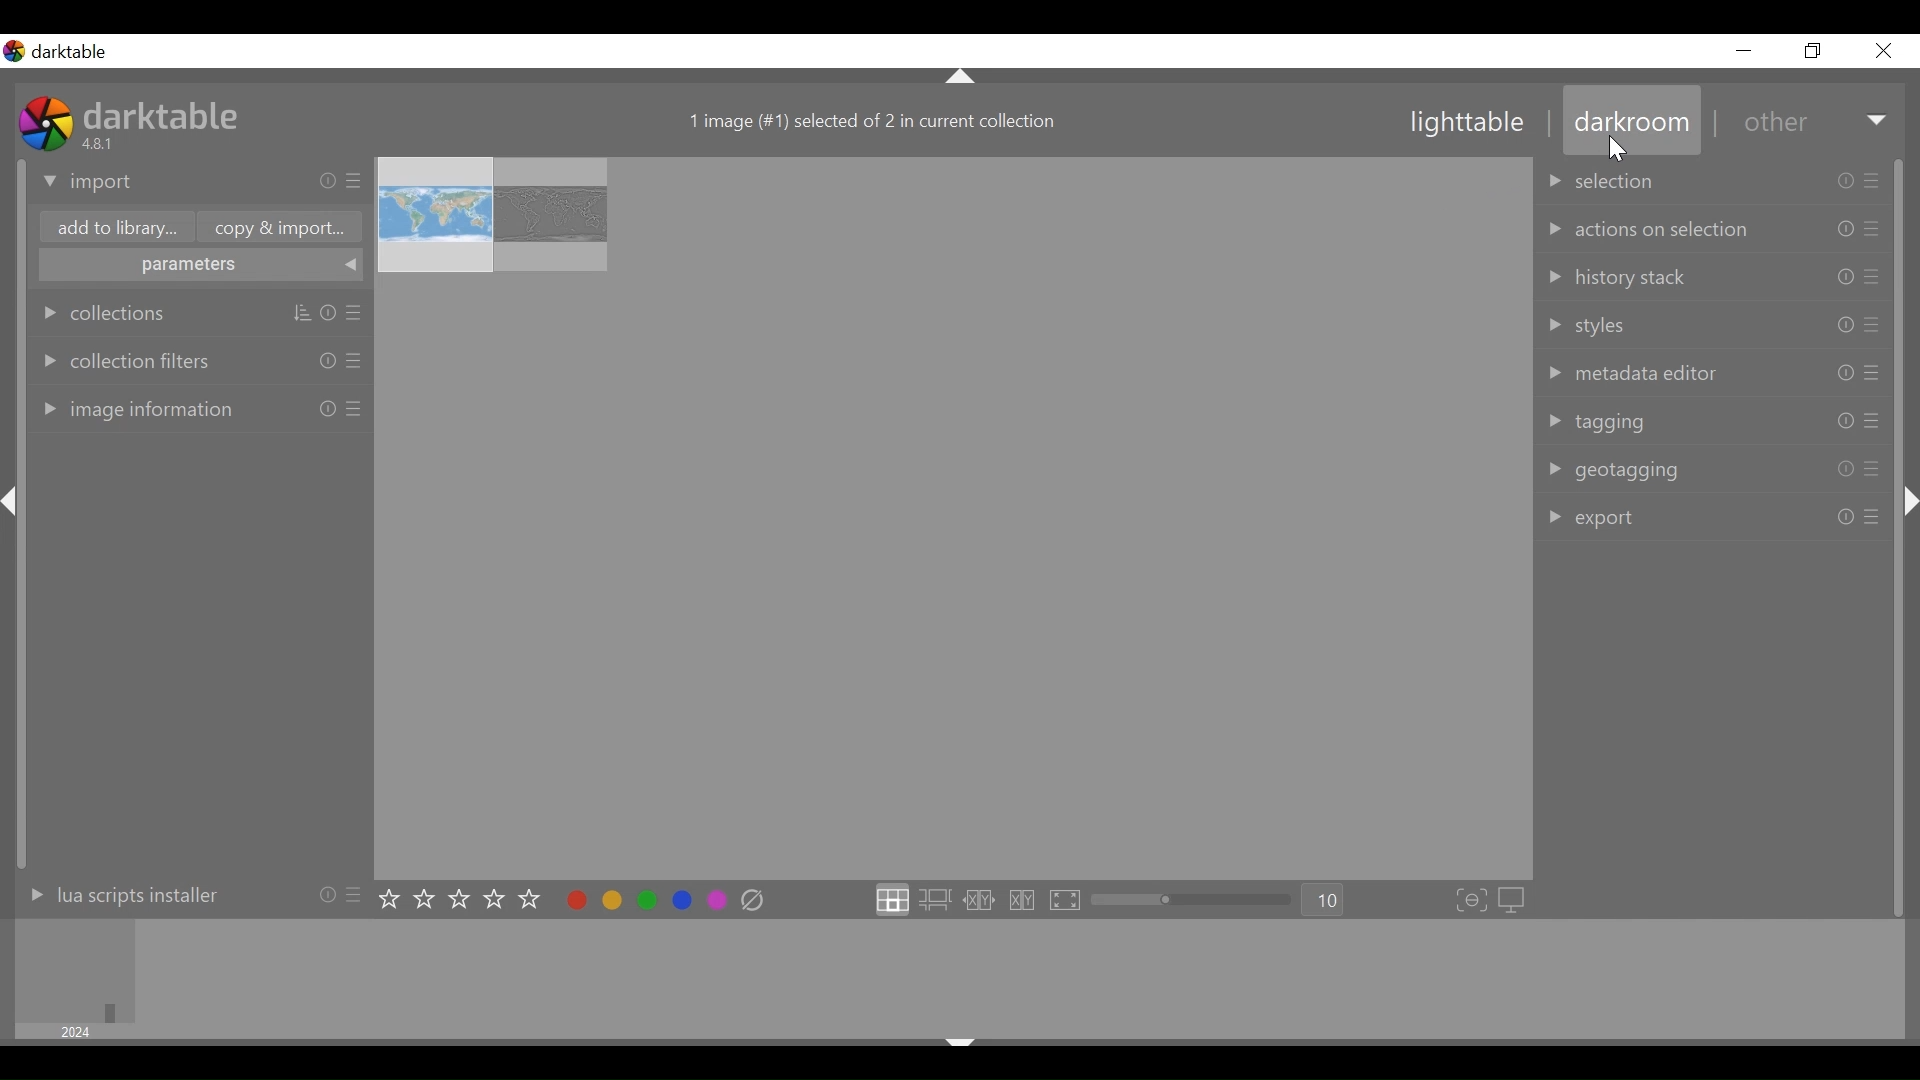  I want to click on Cursor, so click(1621, 151).